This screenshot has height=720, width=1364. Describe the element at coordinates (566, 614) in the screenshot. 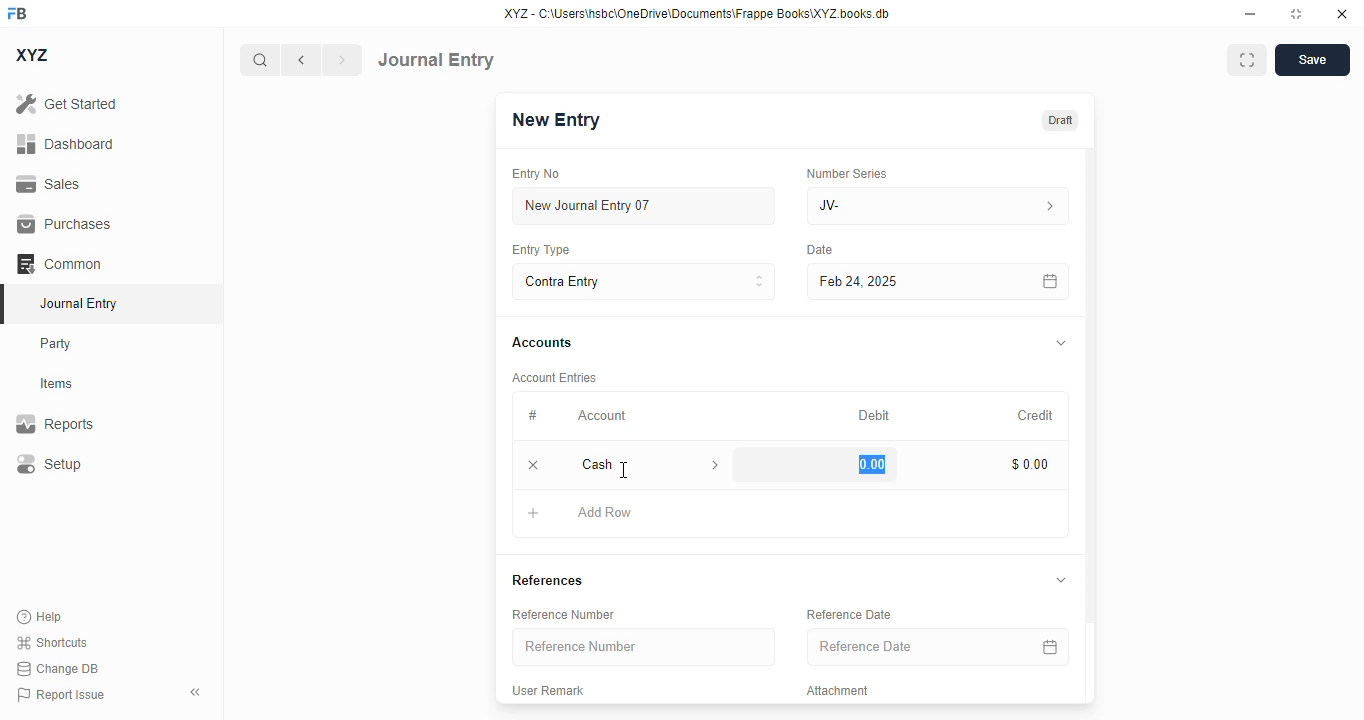

I see `reference number` at that location.